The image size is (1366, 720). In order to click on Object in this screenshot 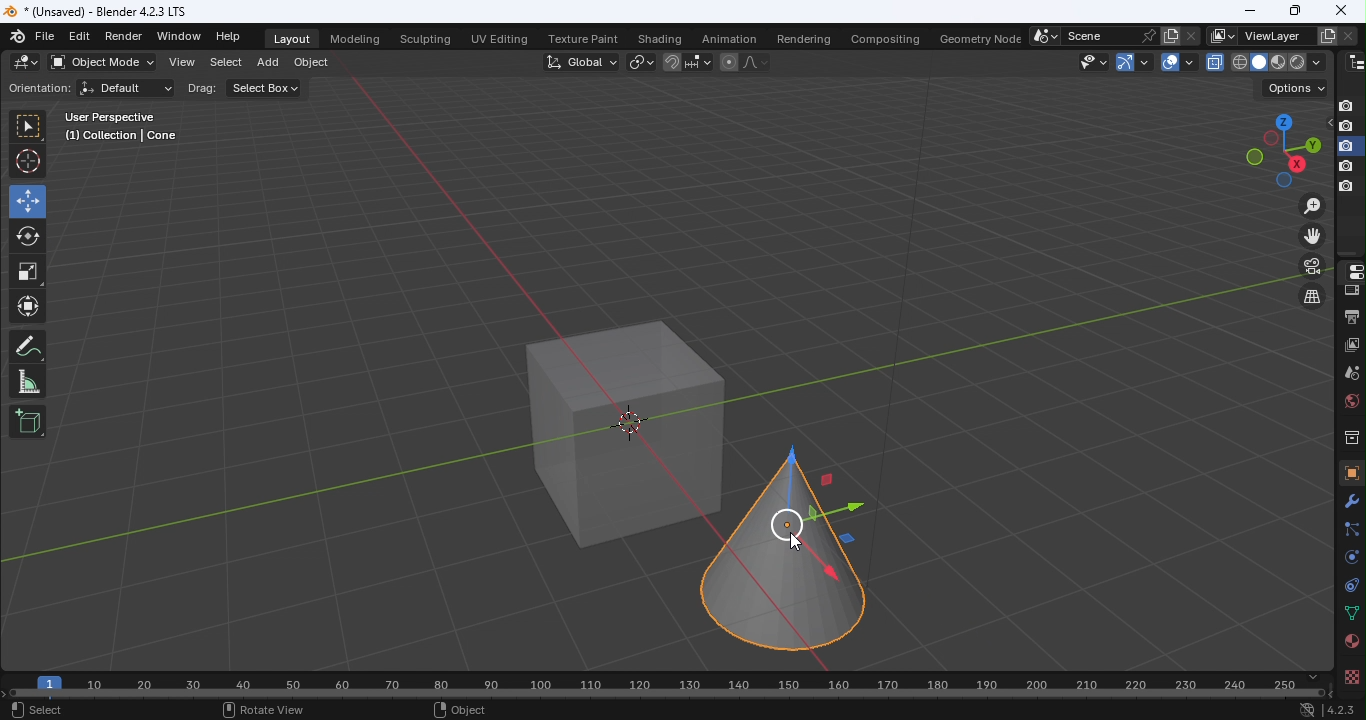, I will do `click(463, 711)`.